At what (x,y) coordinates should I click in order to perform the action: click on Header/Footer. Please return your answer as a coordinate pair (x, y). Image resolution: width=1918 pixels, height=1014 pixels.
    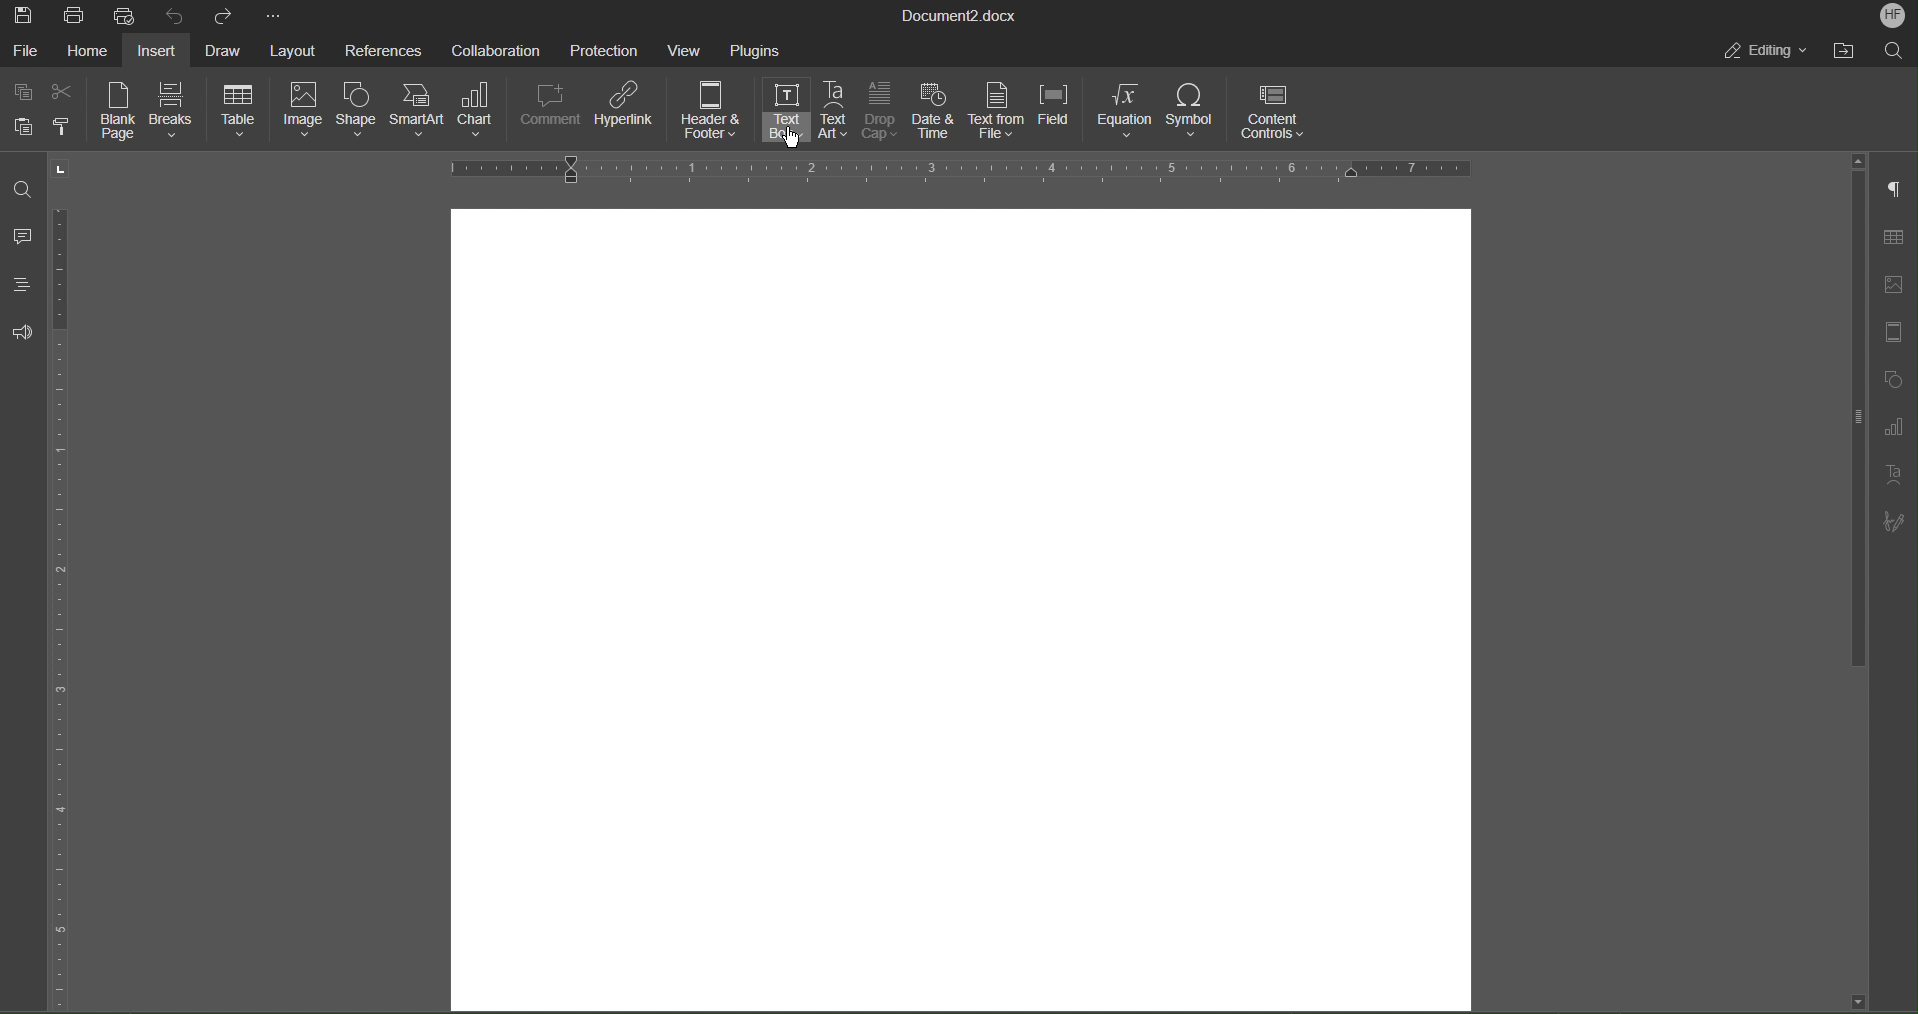
    Looking at the image, I should click on (1890, 333).